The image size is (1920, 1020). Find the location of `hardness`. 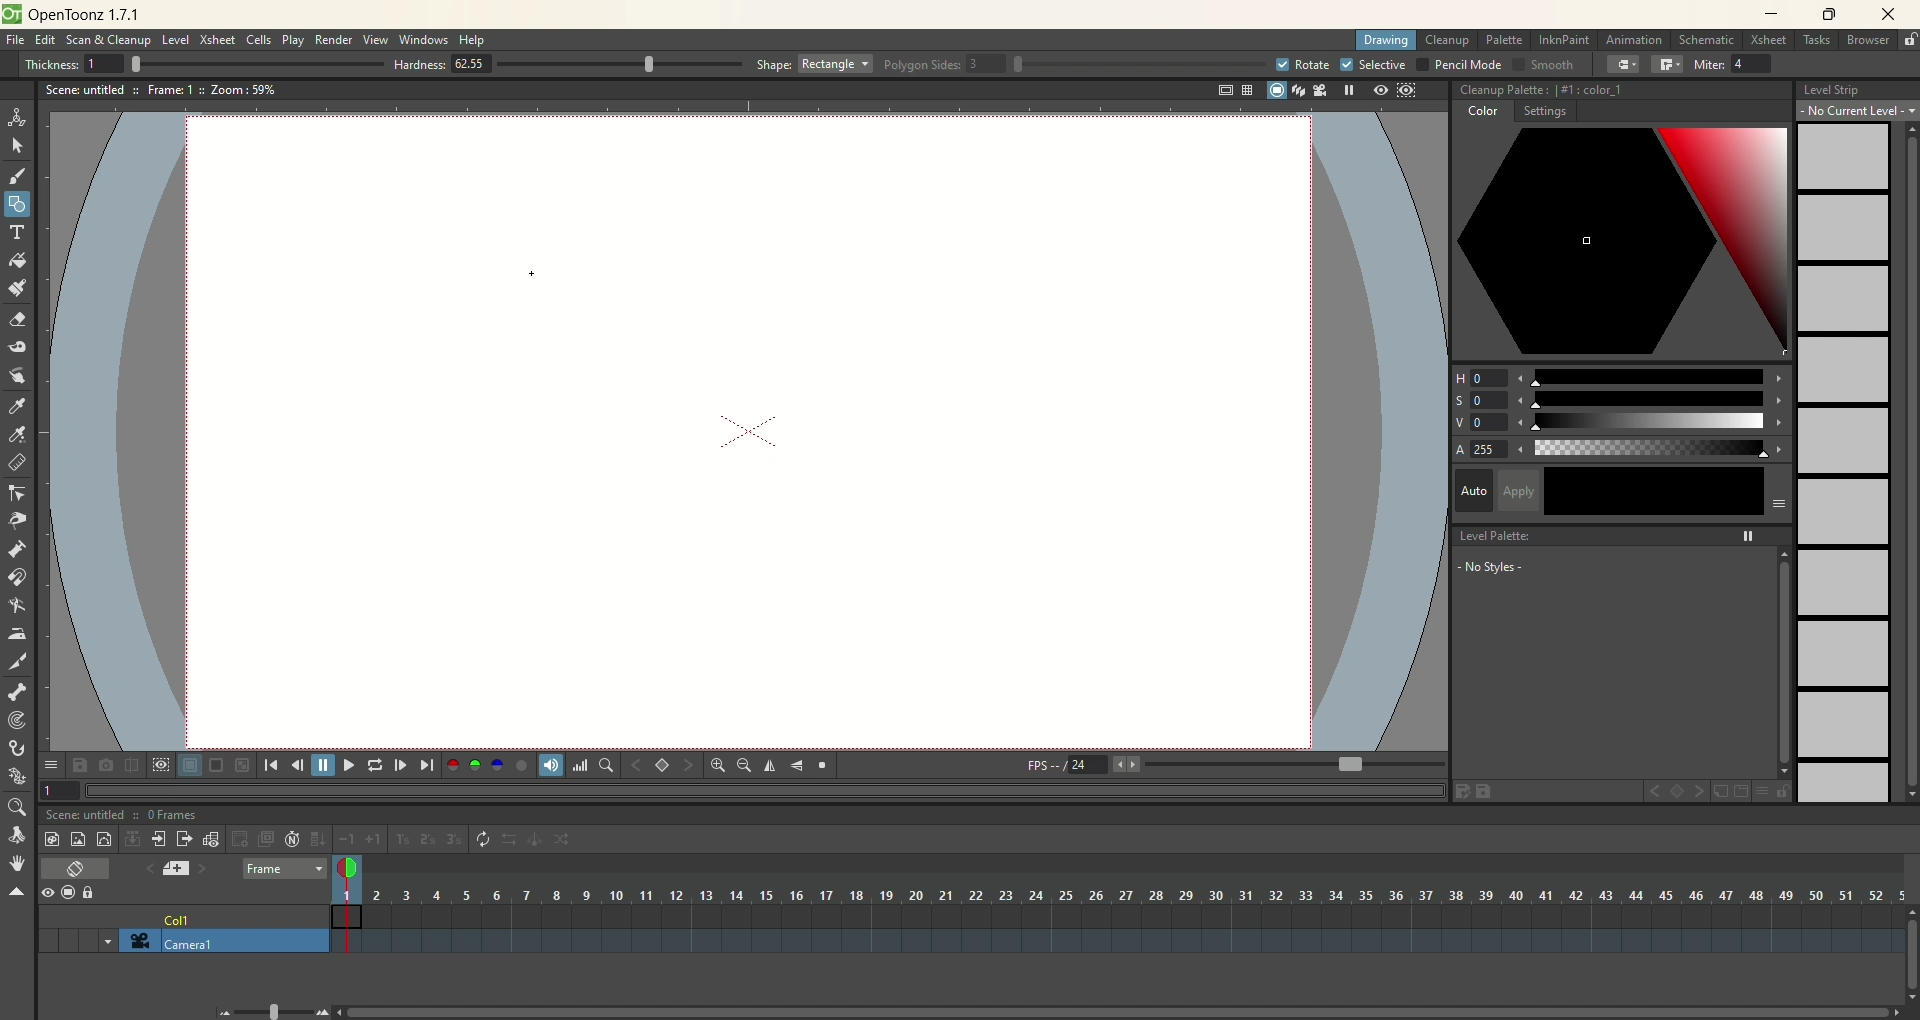

hardness is located at coordinates (568, 66).